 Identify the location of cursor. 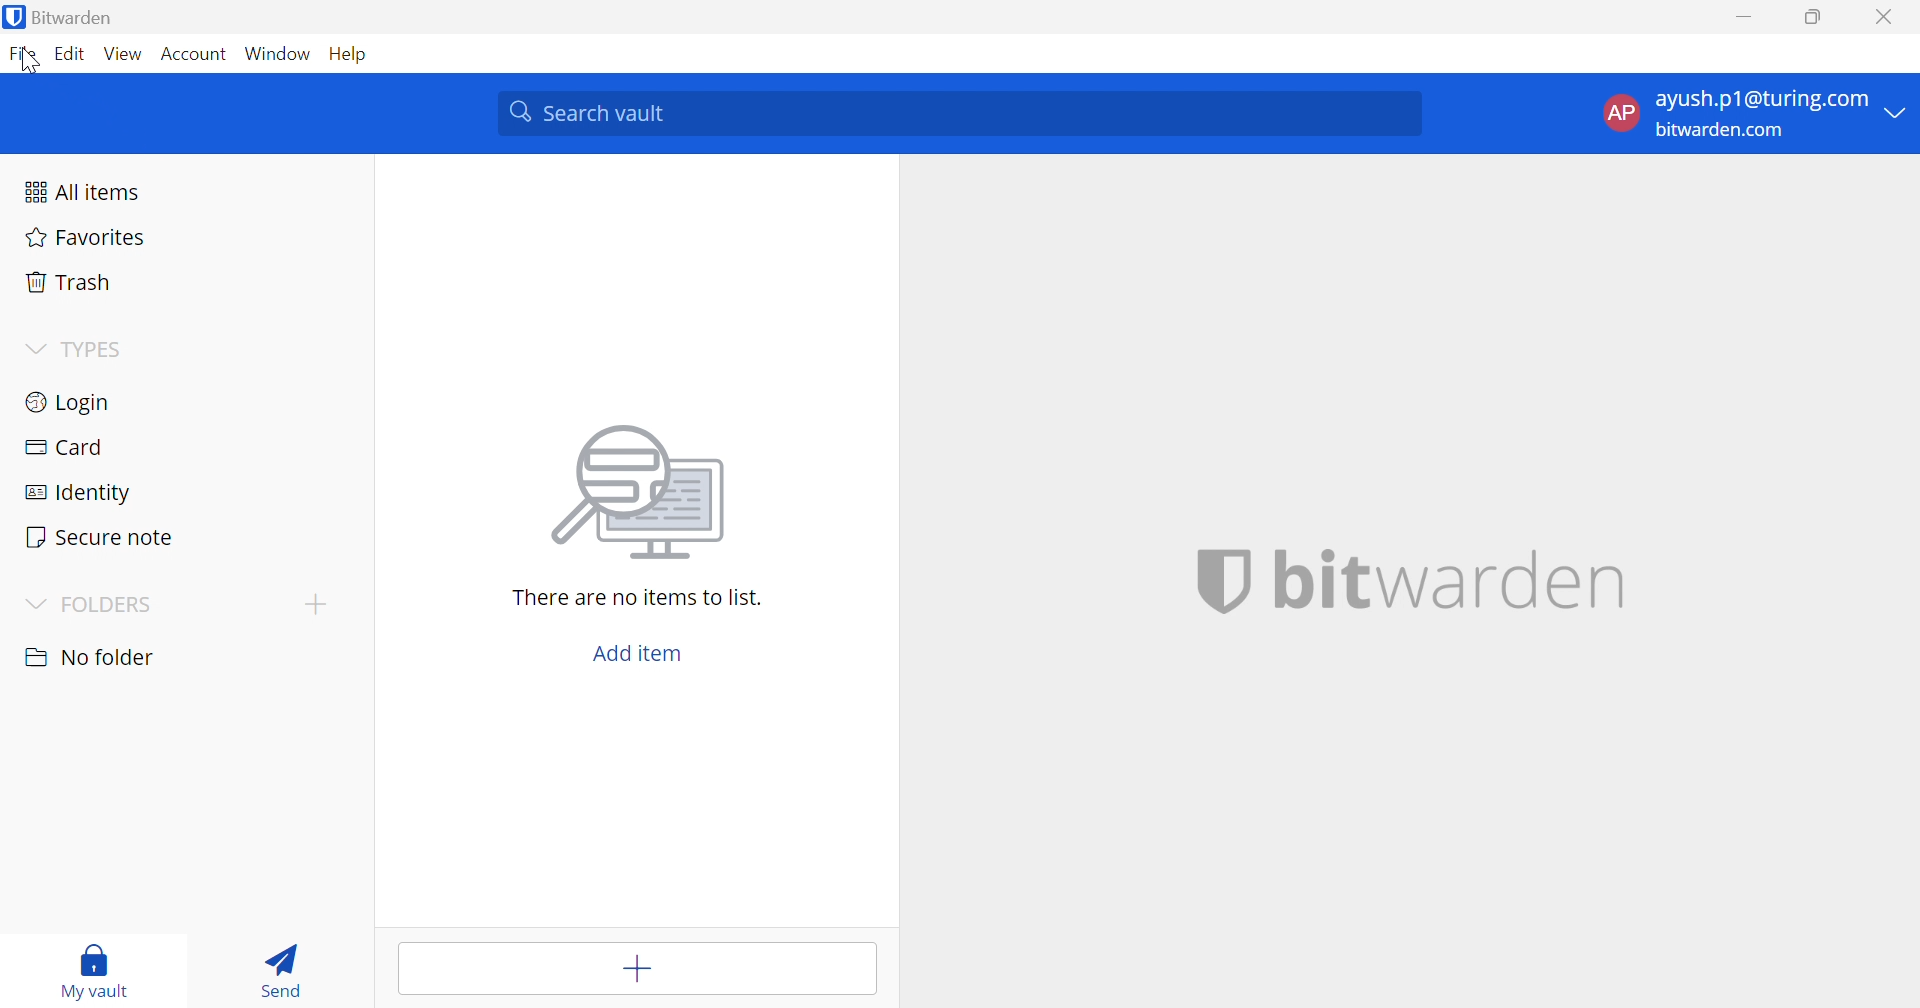
(29, 65).